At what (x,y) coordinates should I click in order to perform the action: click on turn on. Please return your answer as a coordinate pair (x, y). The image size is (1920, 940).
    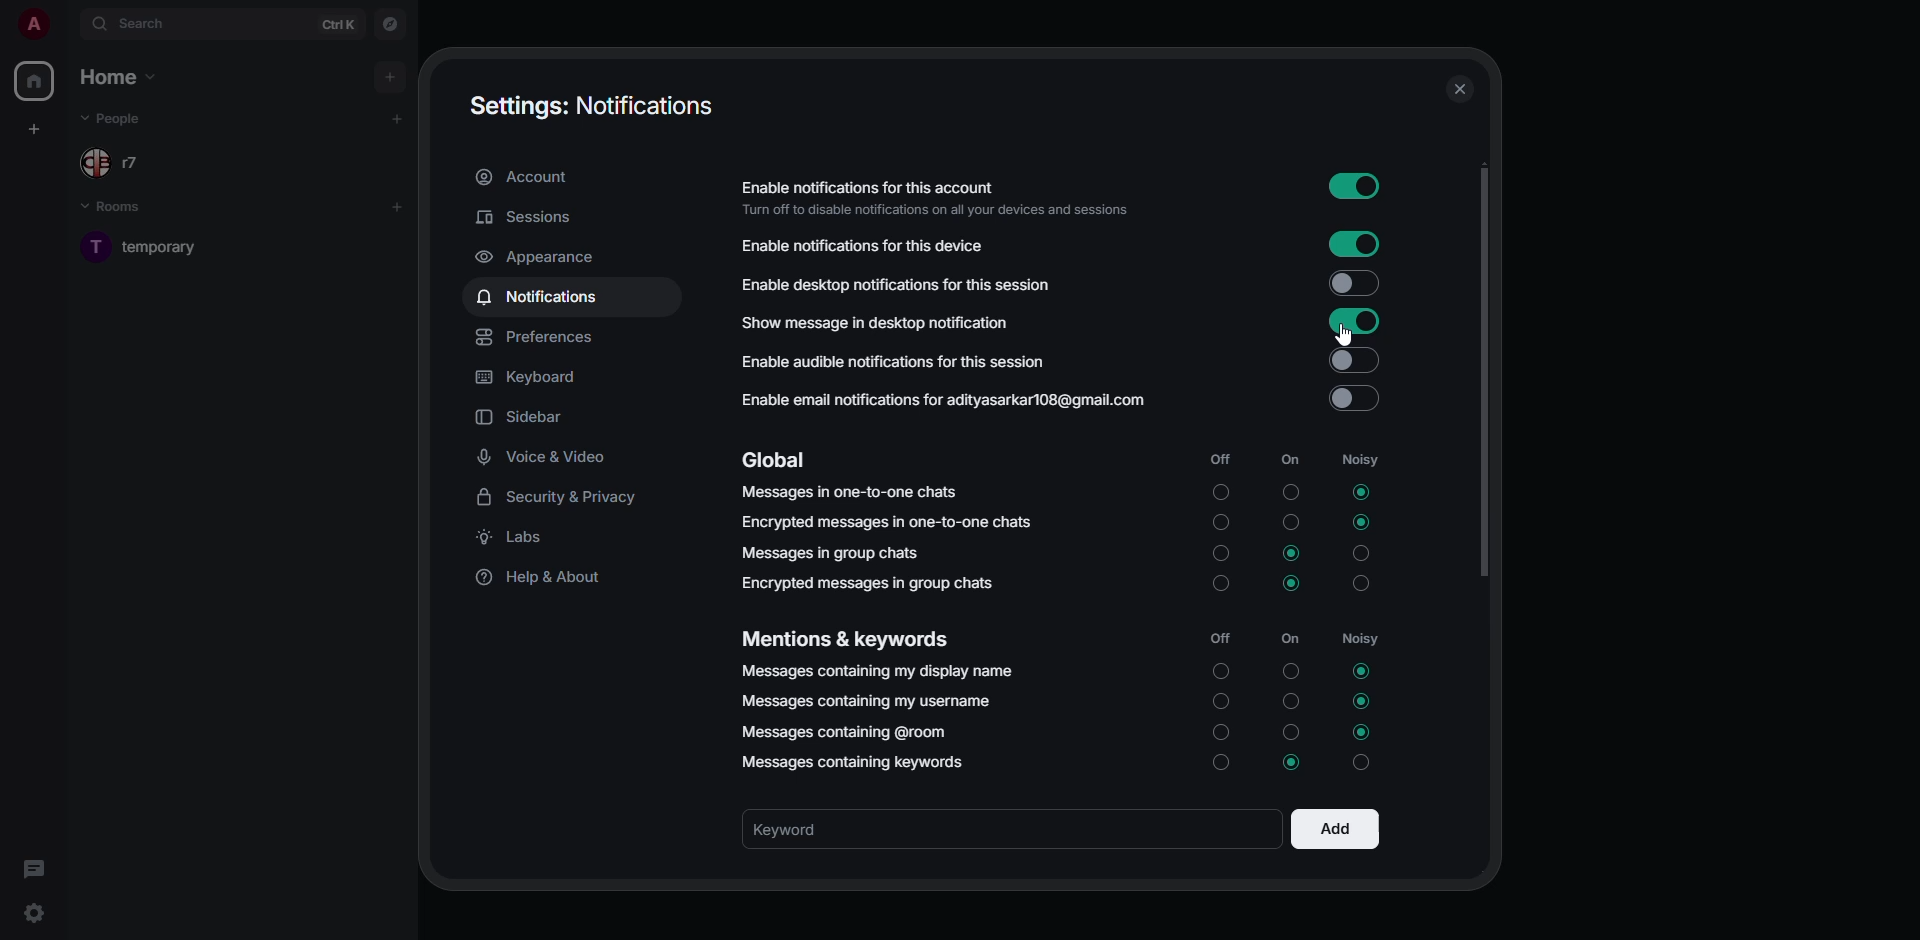
    Looking at the image, I should click on (1219, 487).